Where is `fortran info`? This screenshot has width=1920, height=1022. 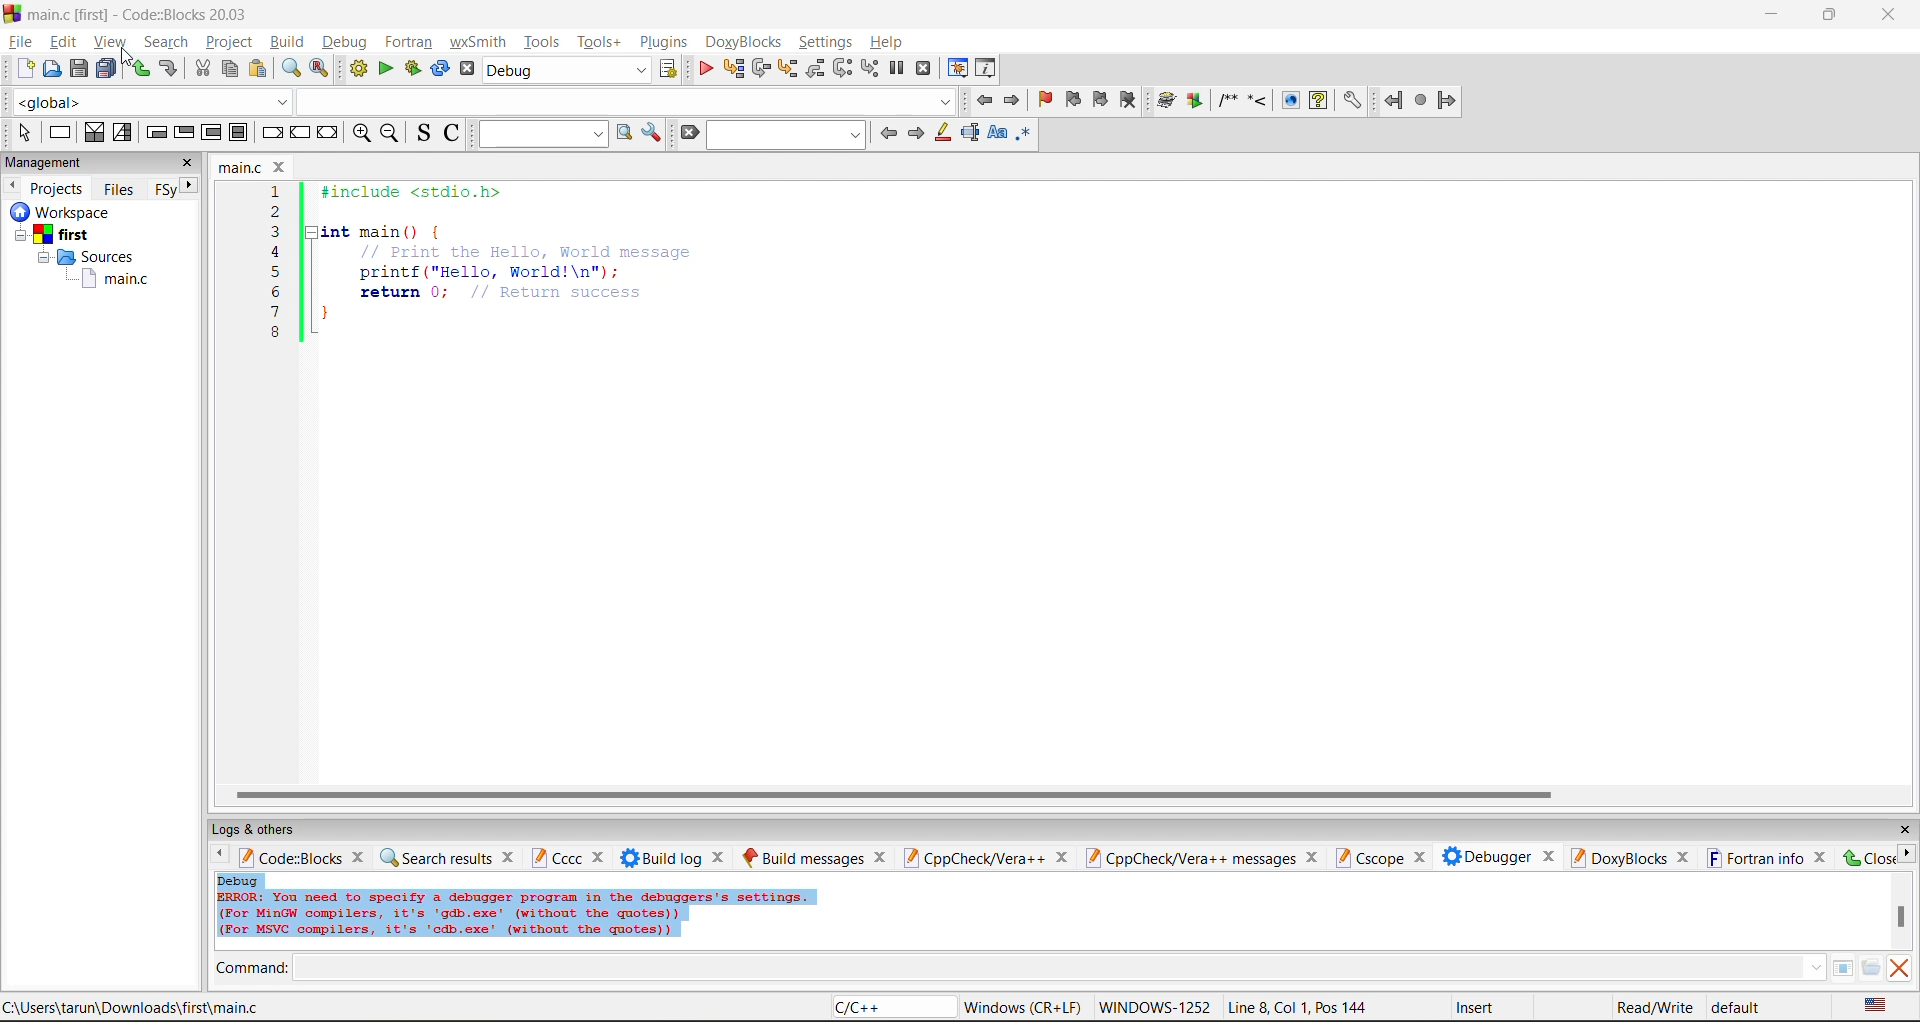
fortran info is located at coordinates (1757, 858).